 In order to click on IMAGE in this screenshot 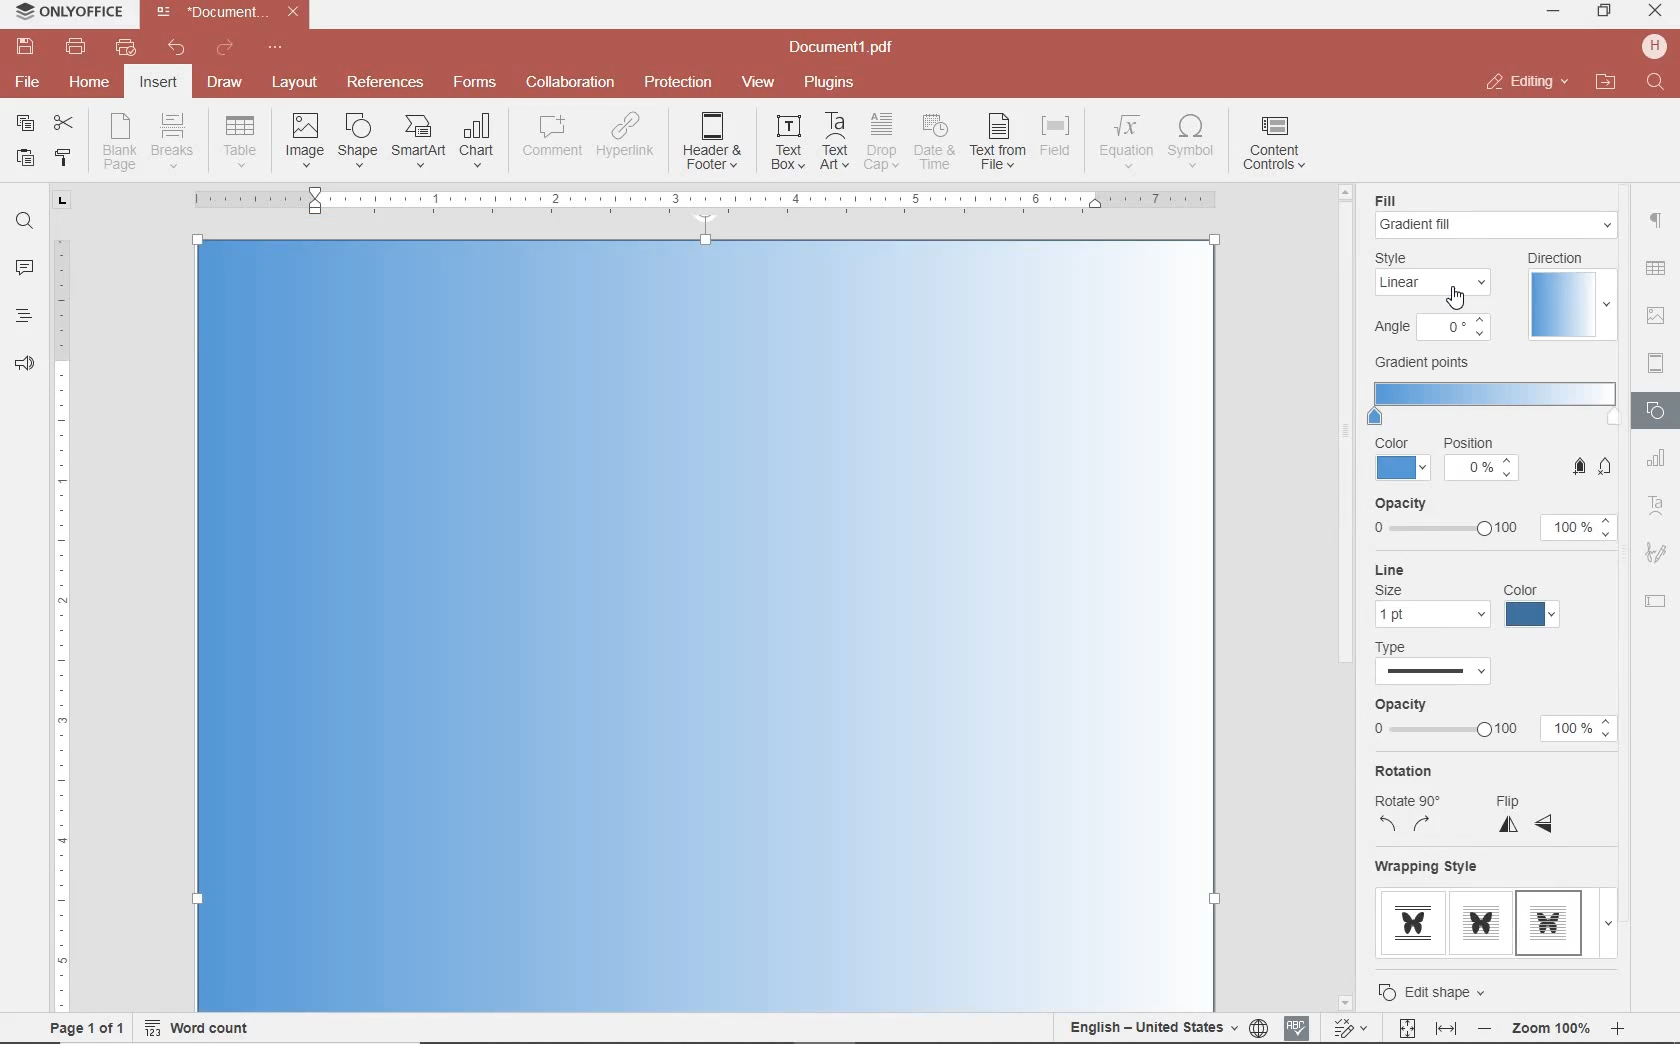, I will do `click(1657, 318)`.